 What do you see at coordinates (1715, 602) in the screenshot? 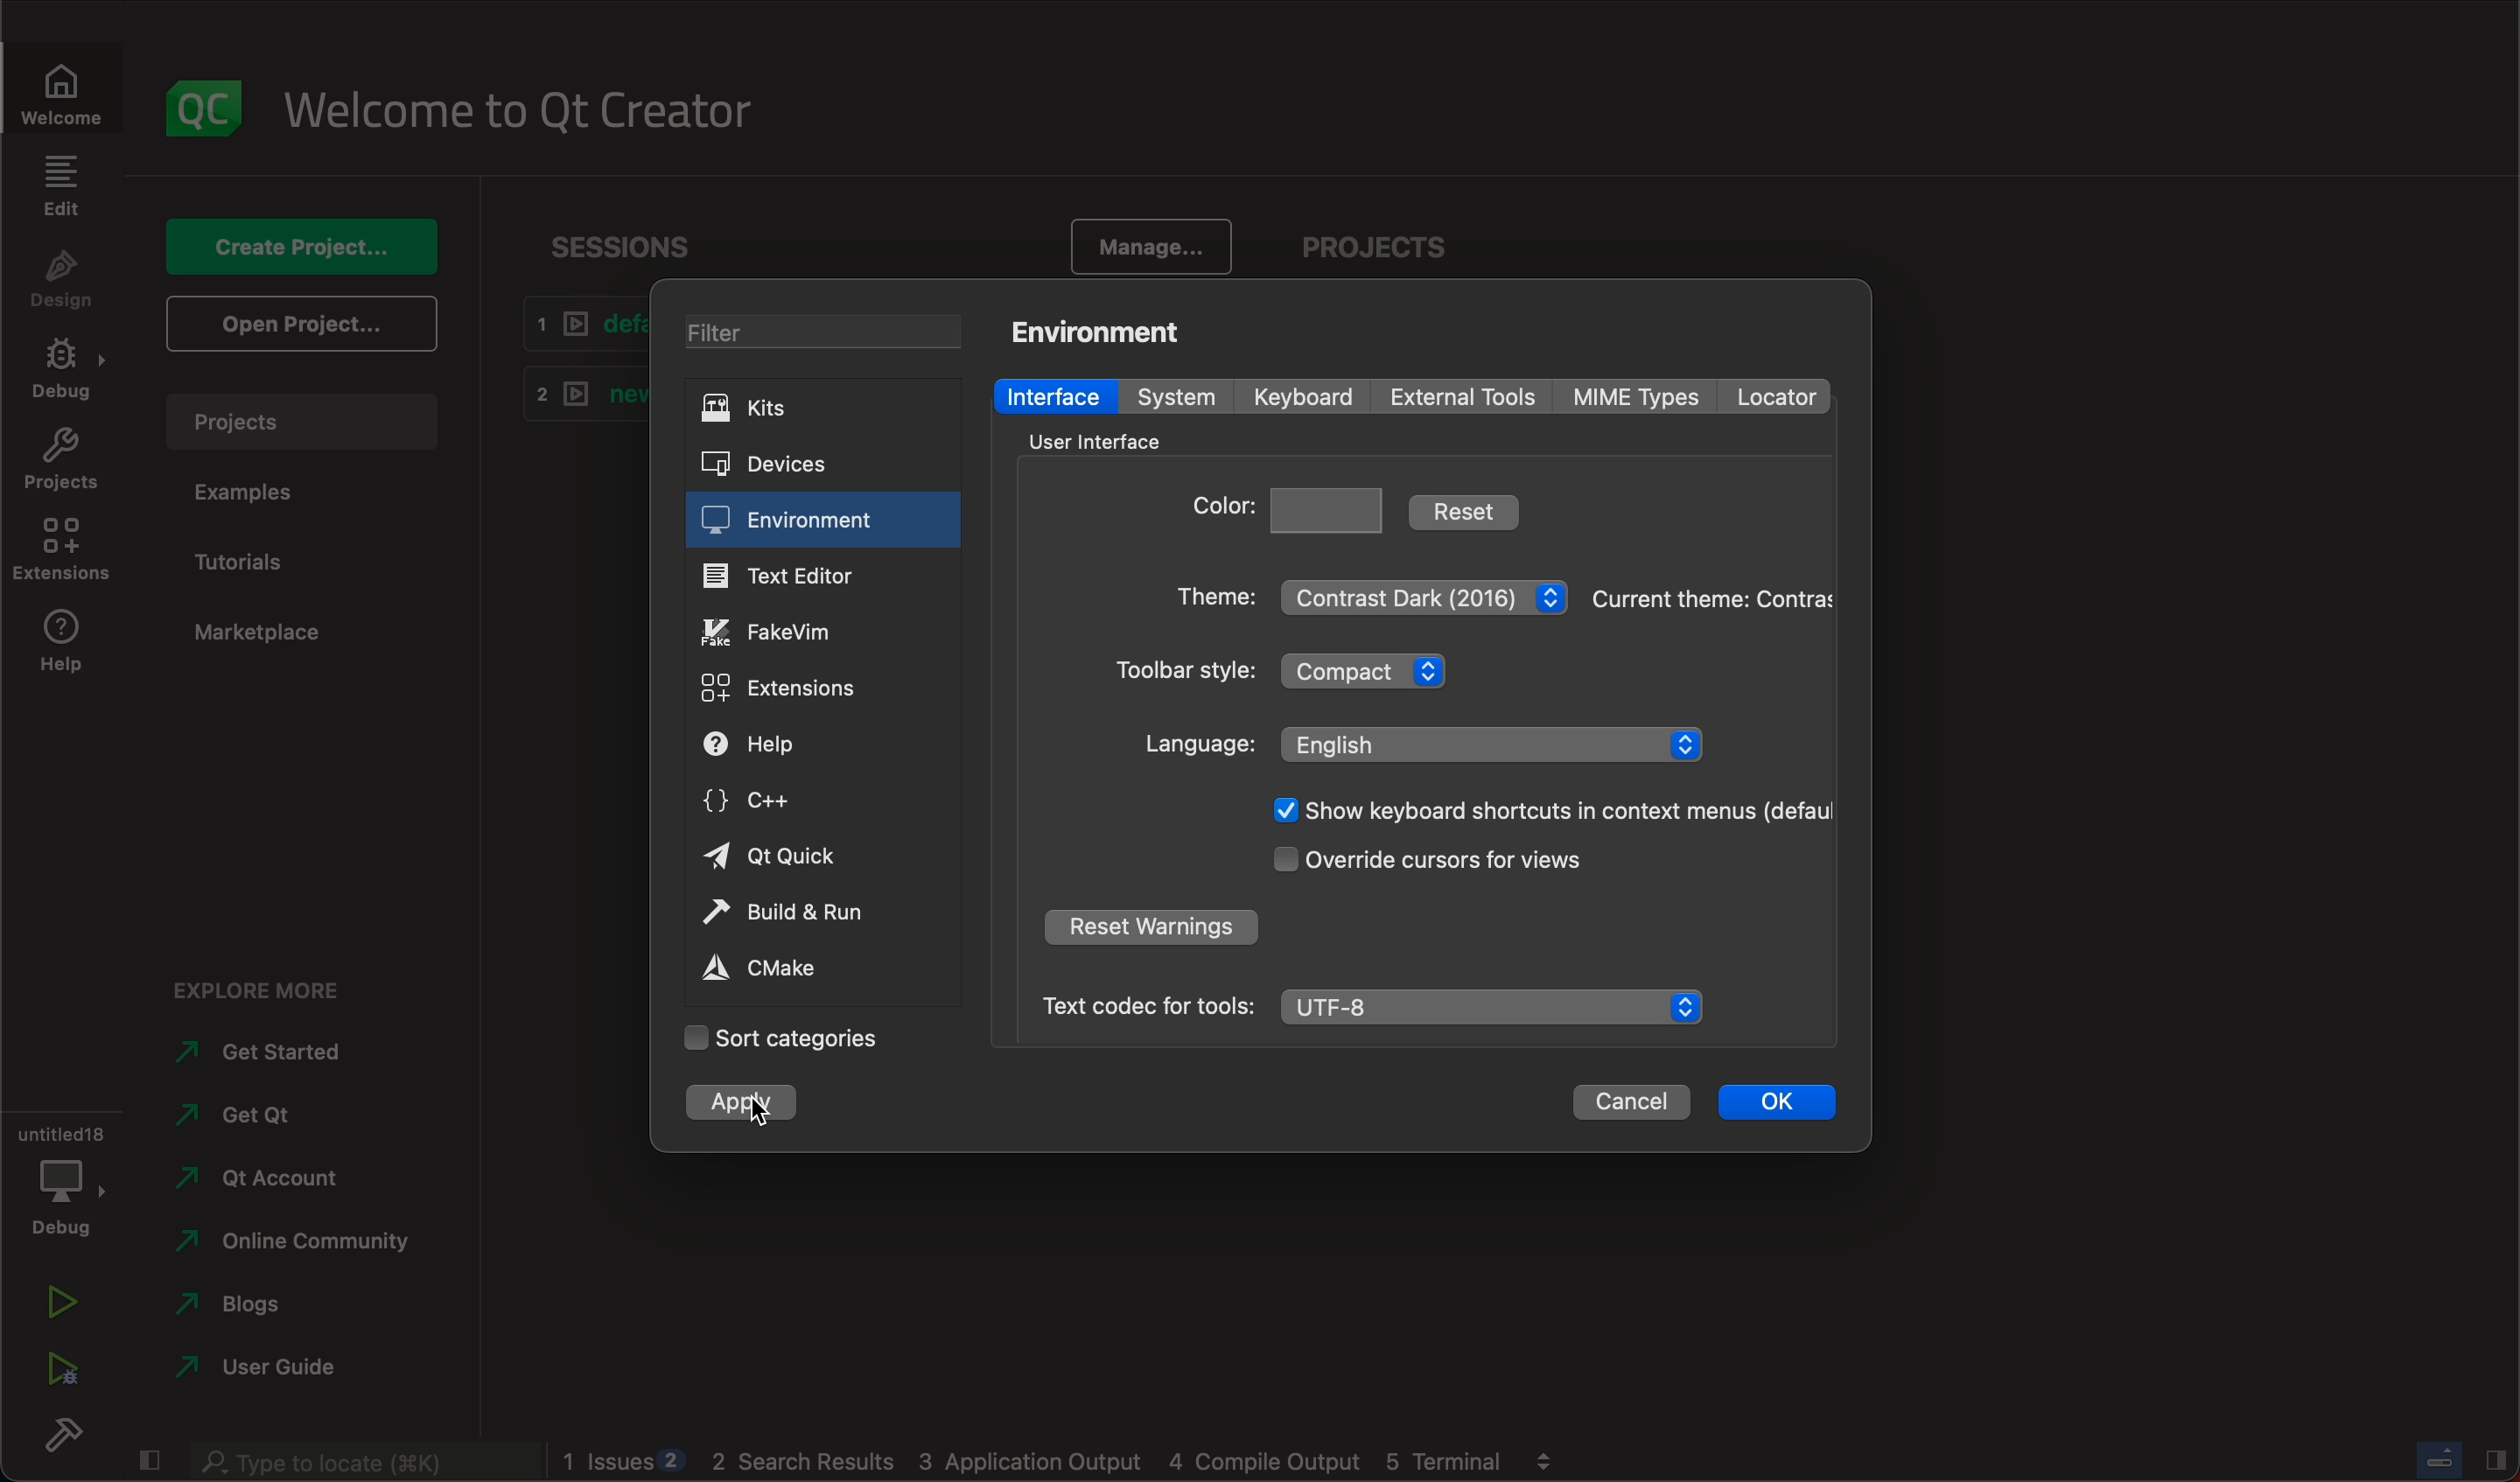
I see `current theme` at bounding box center [1715, 602].